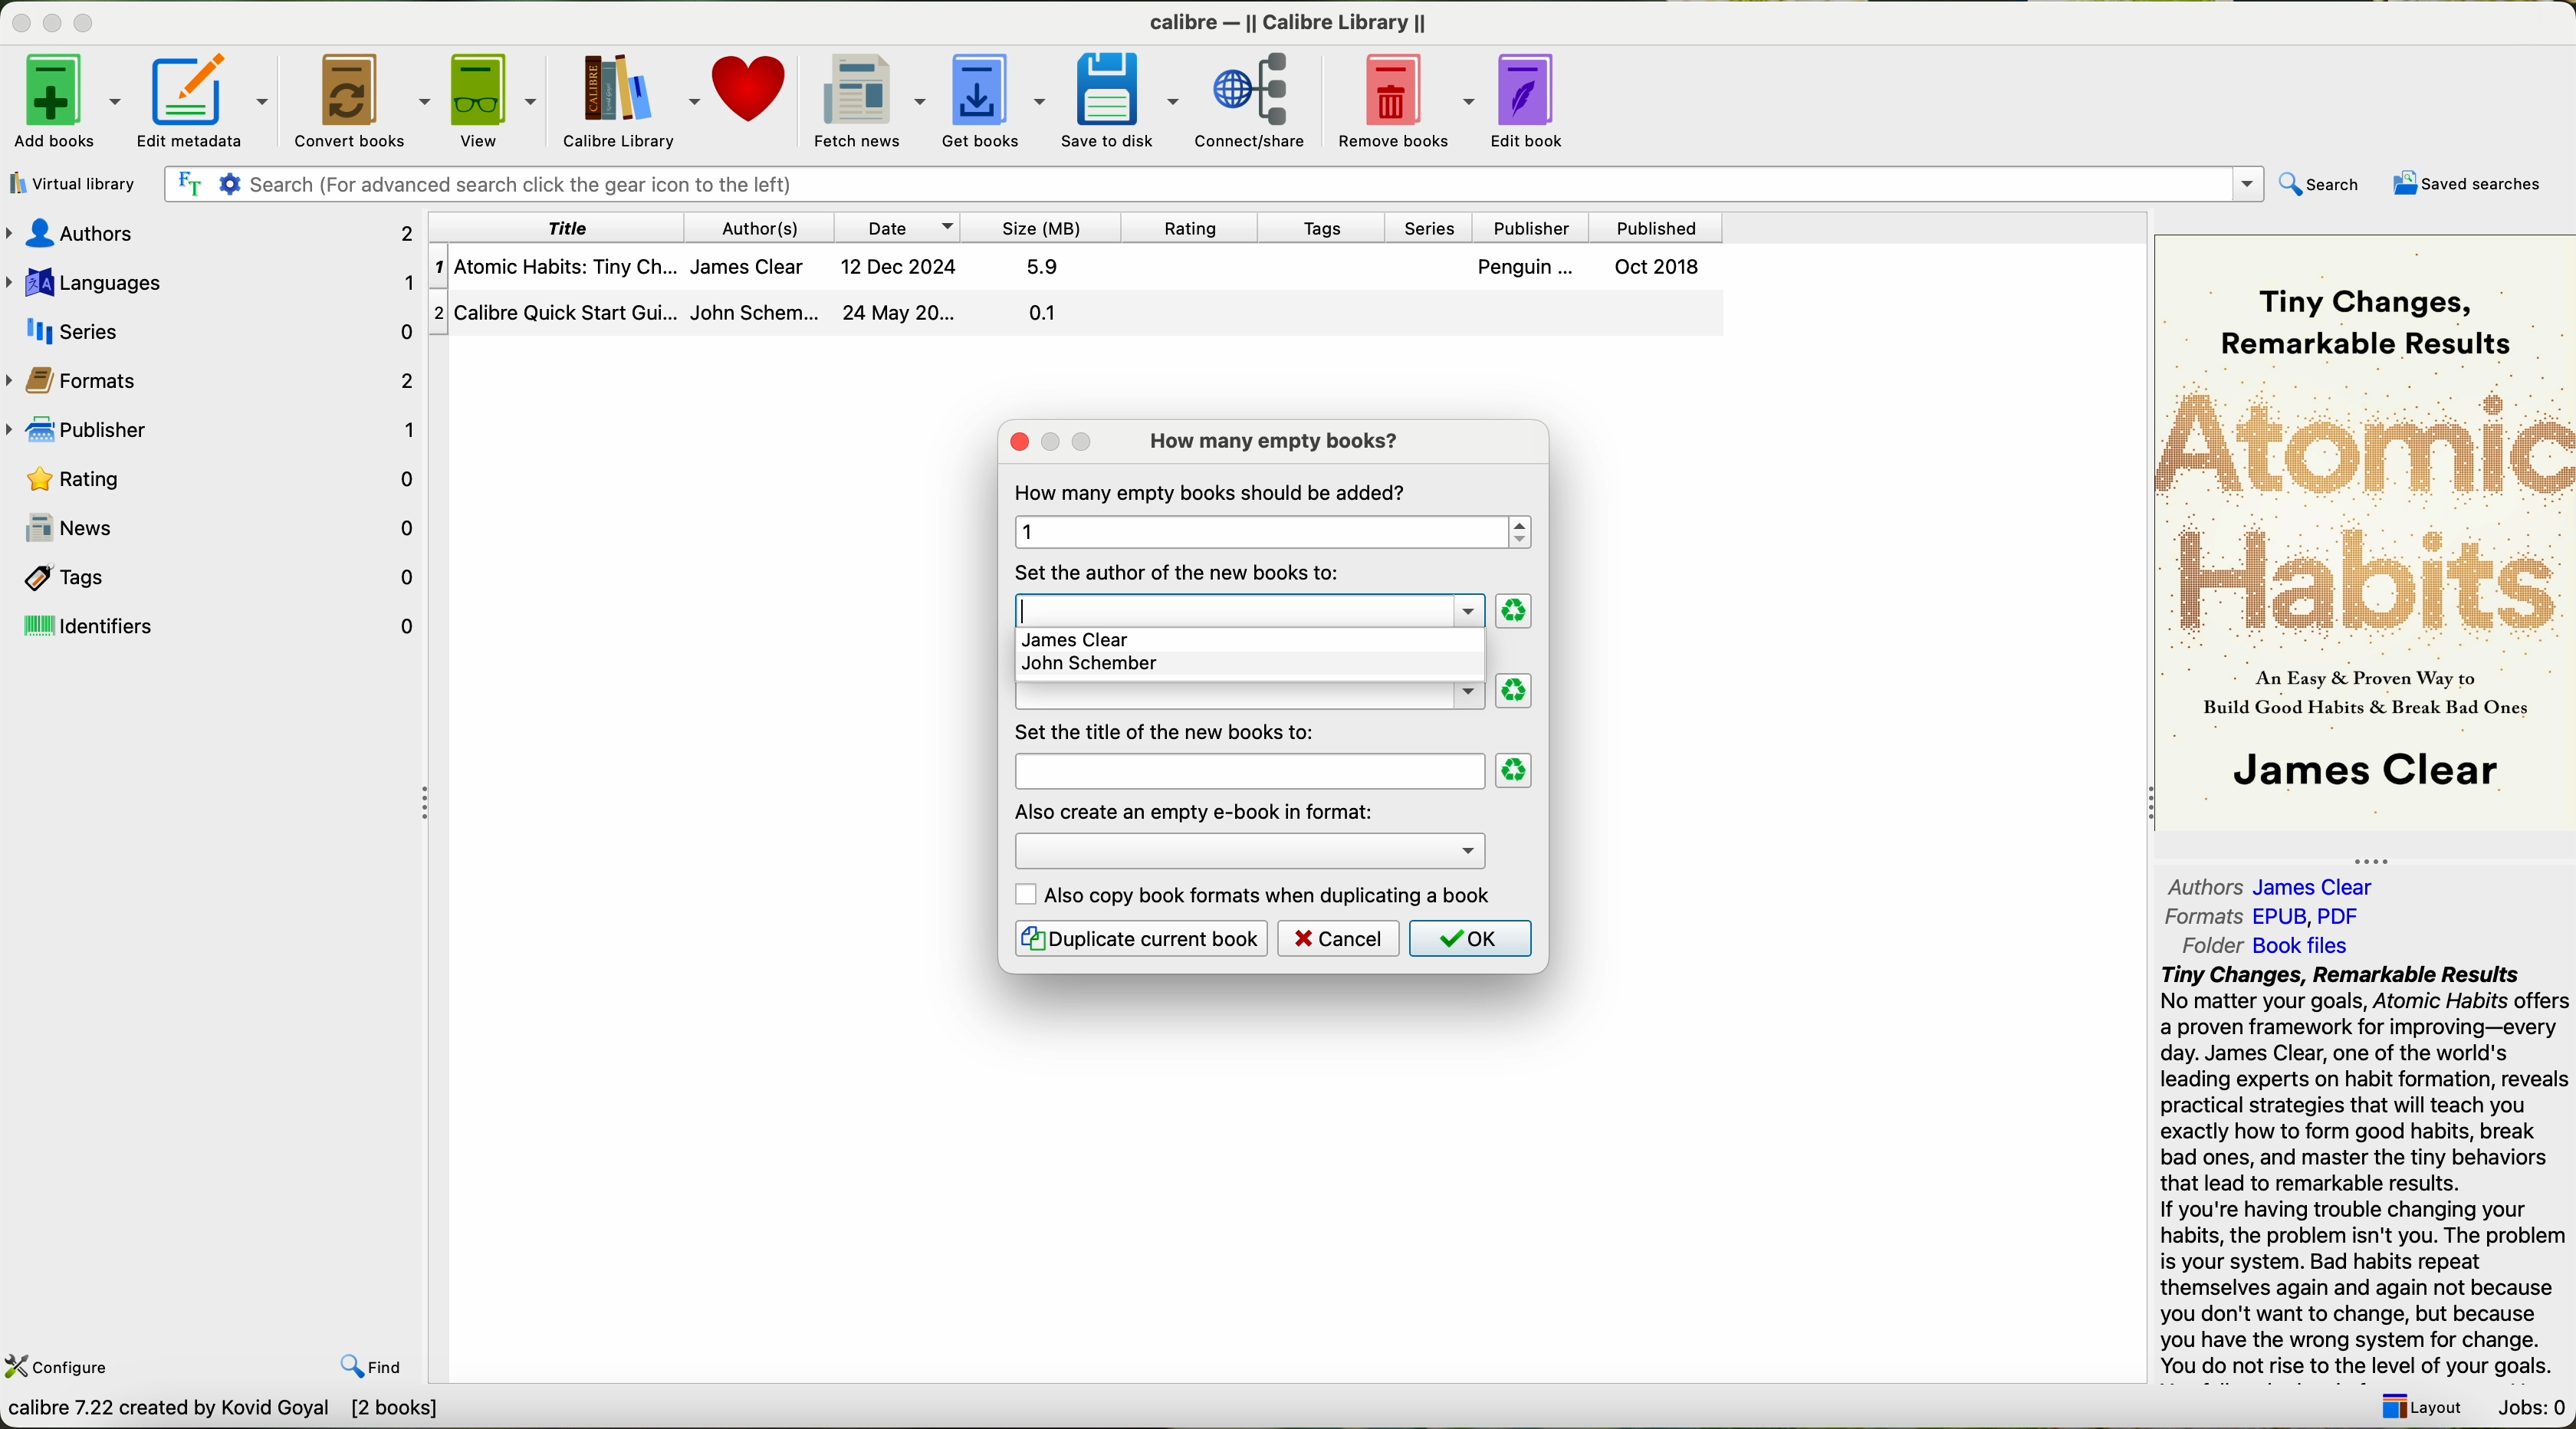 This screenshot has width=2576, height=1429. What do you see at coordinates (2263, 946) in the screenshot?
I see `folder` at bounding box center [2263, 946].